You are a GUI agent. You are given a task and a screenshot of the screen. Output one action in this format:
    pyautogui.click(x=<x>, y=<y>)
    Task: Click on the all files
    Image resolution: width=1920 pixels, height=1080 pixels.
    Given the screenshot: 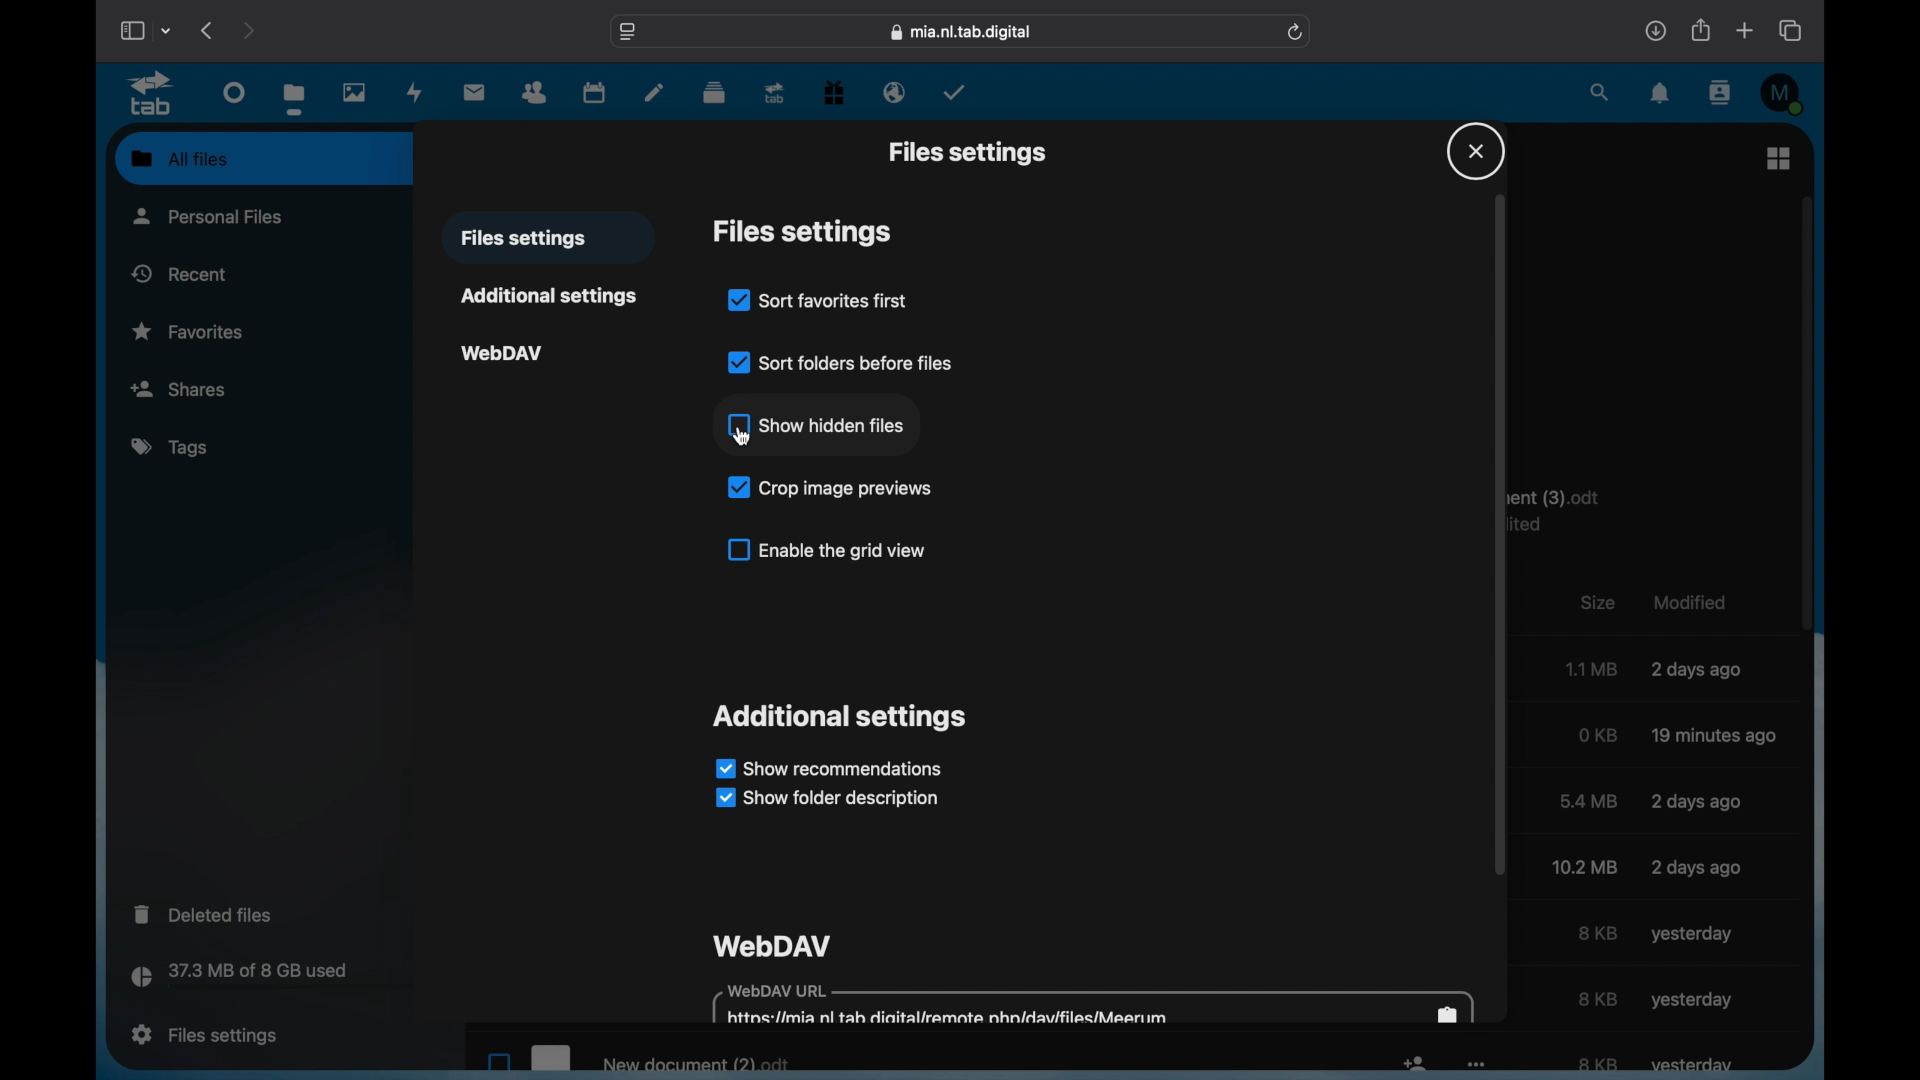 What is the action you would take?
    pyautogui.click(x=179, y=158)
    